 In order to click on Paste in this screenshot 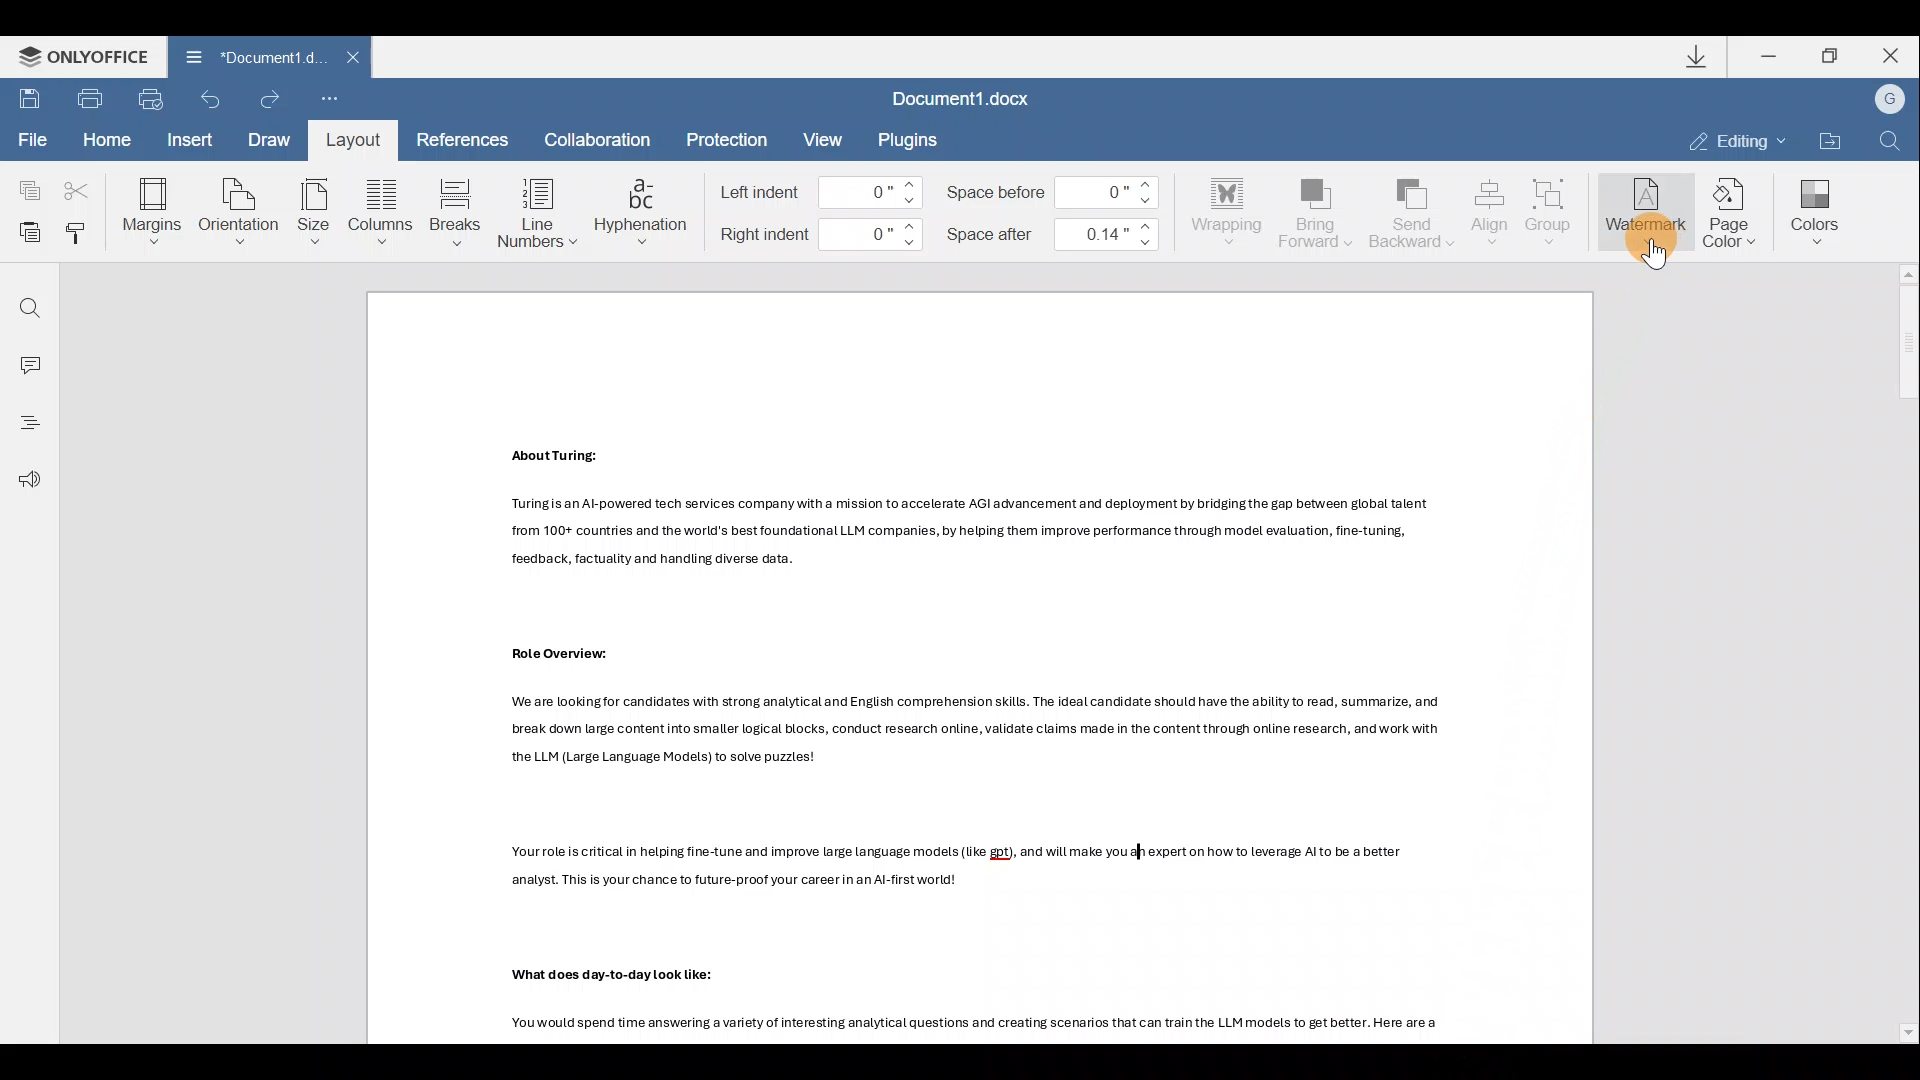, I will do `click(26, 233)`.